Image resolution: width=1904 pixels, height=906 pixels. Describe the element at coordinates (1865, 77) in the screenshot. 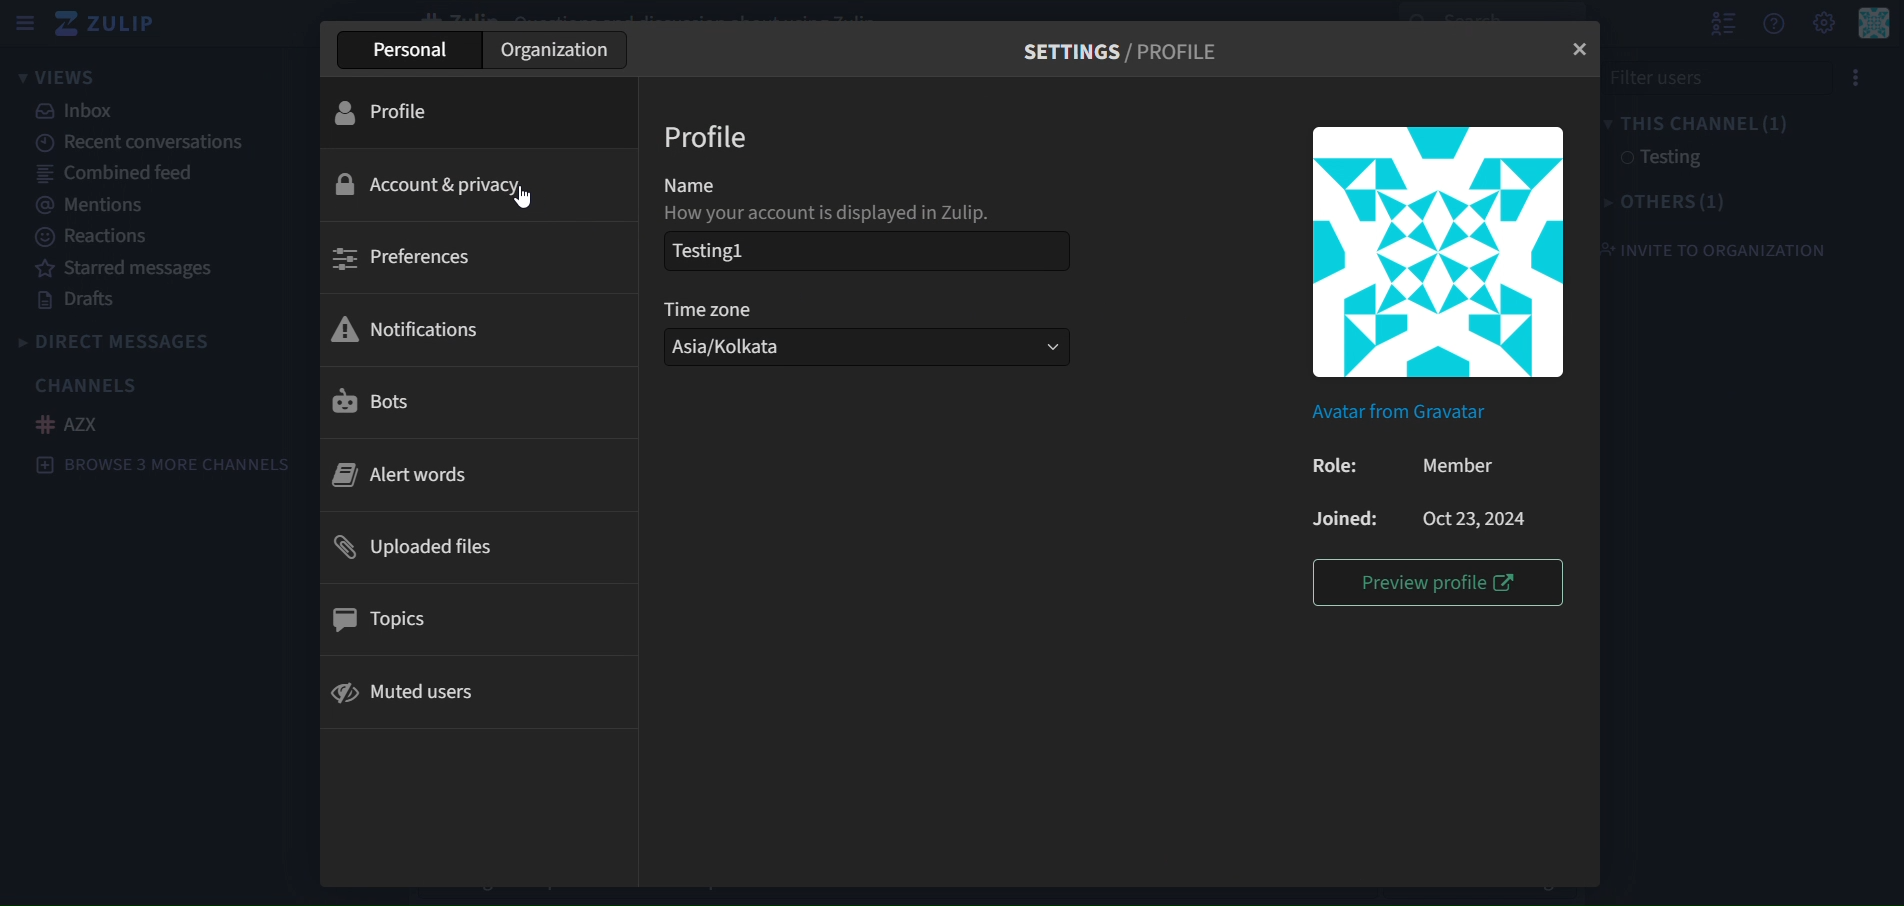

I see `menu` at that location.